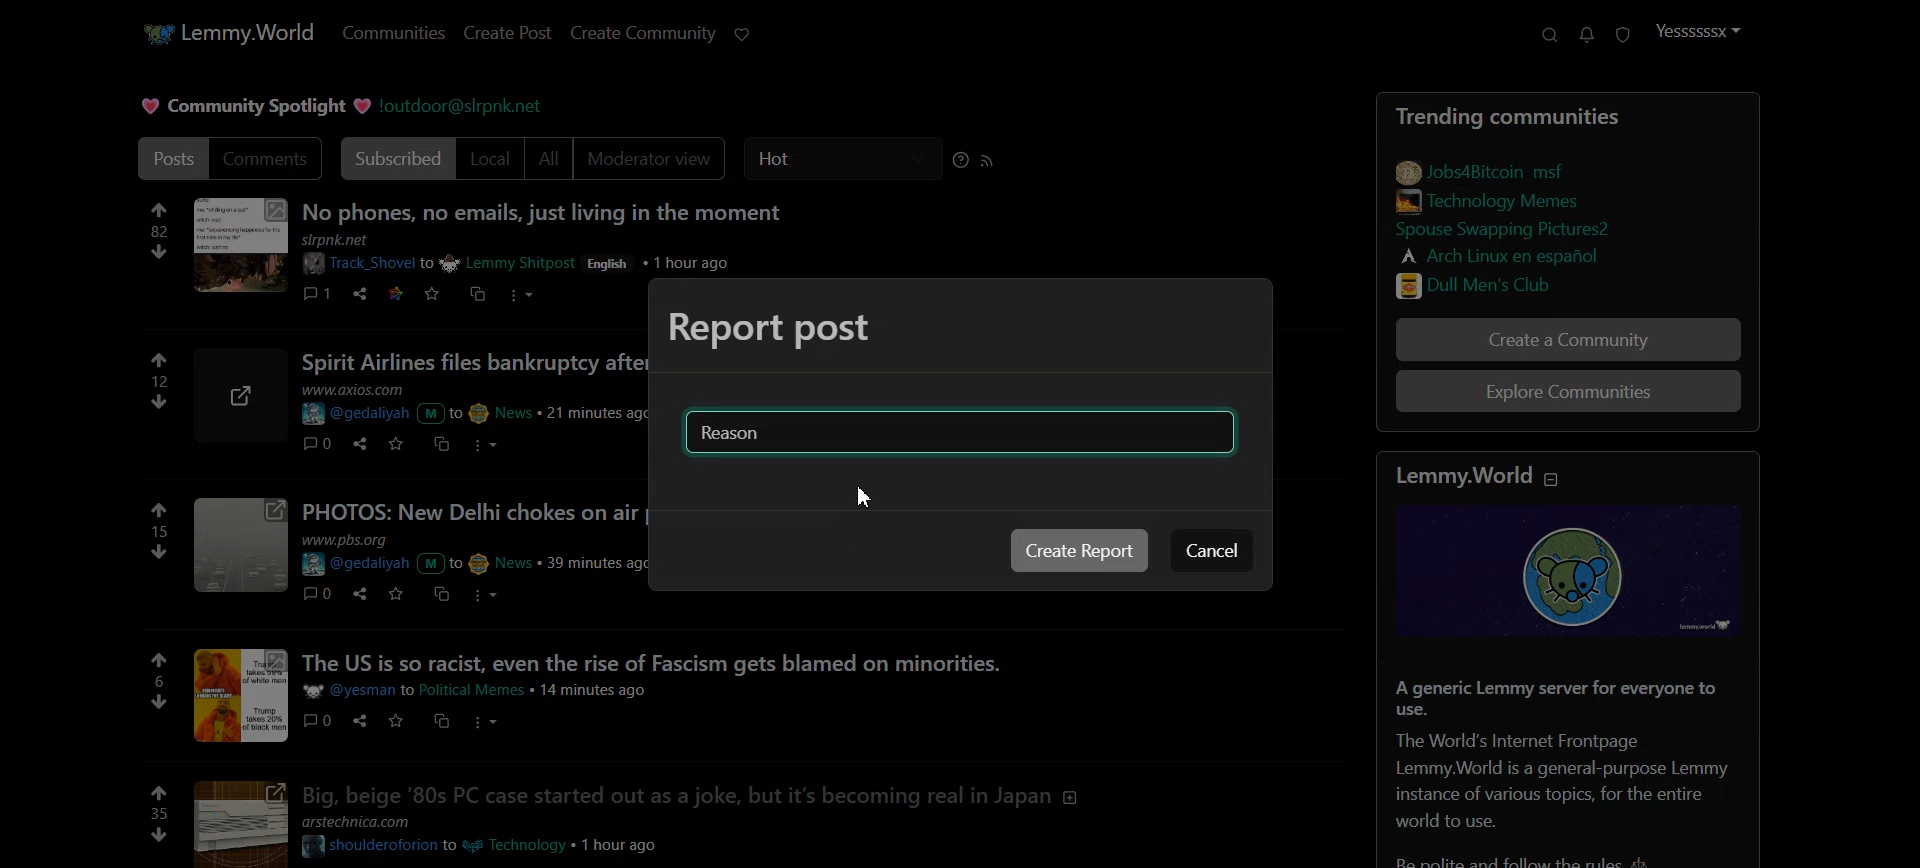 This screenshot has width=1920, height=868. I want to click on Create Community, so click(644, 33).